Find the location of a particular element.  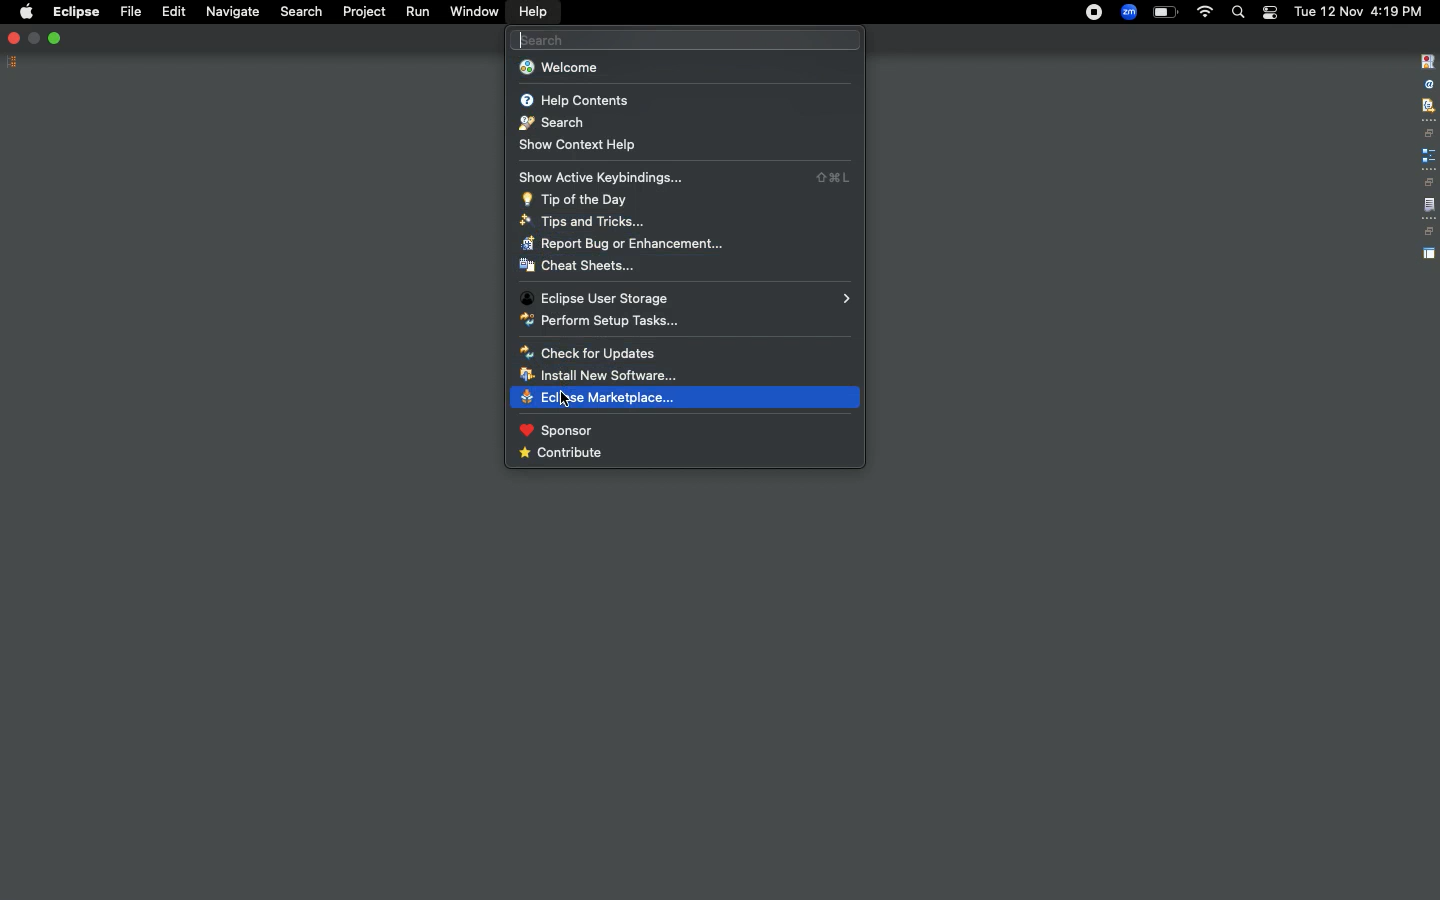

File is located at coordinates (129, 11).